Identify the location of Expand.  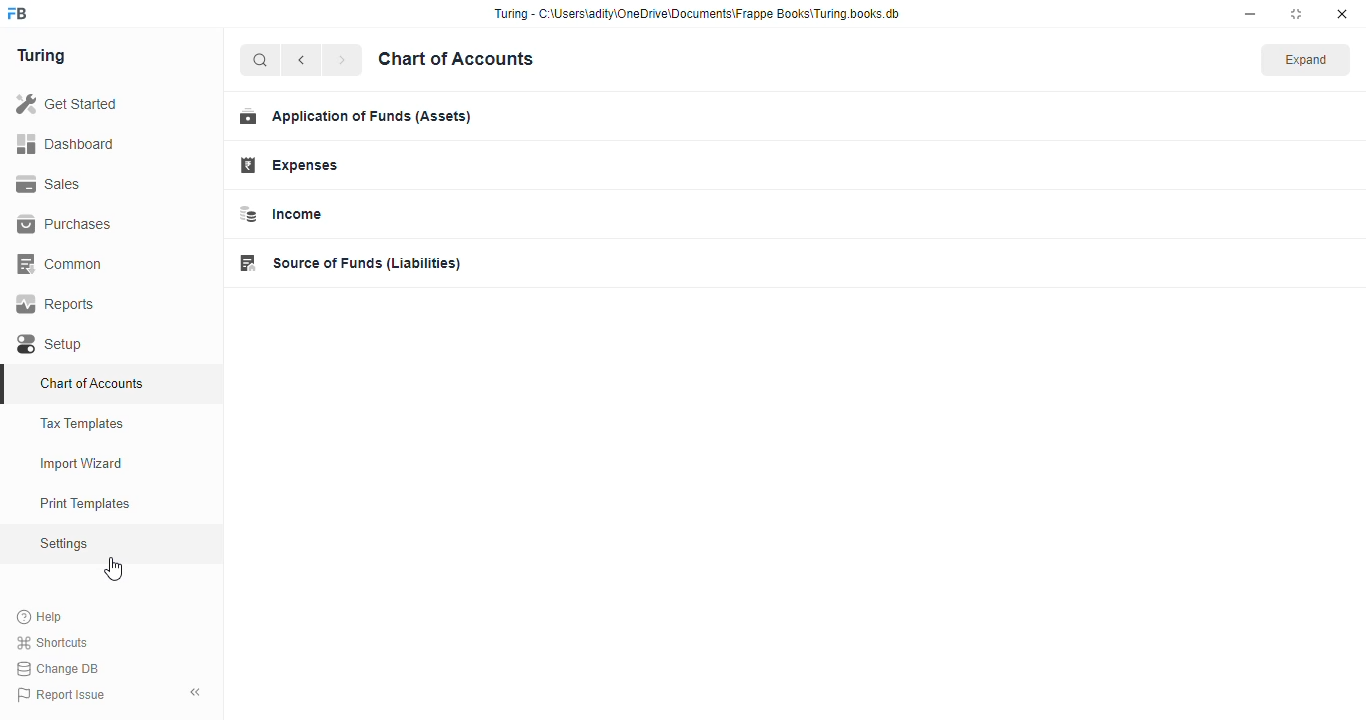
(1304, 58).